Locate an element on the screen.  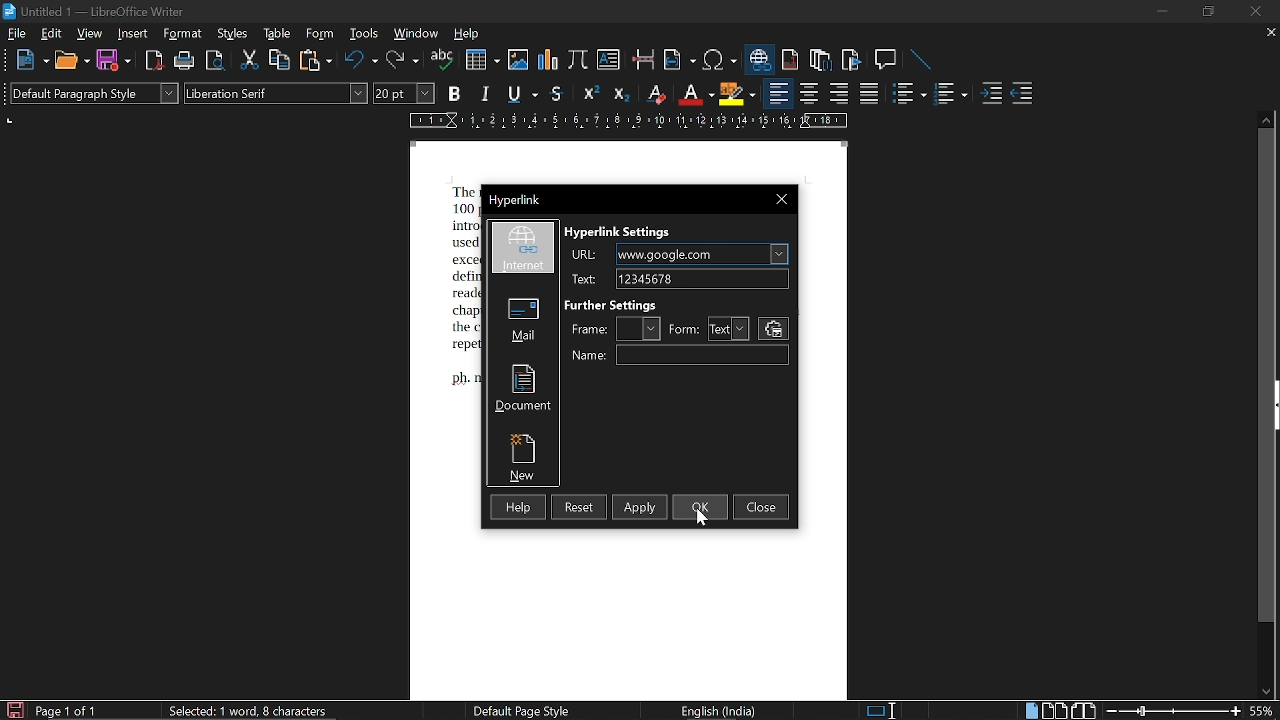
frame is located at coordinates (588, 328).